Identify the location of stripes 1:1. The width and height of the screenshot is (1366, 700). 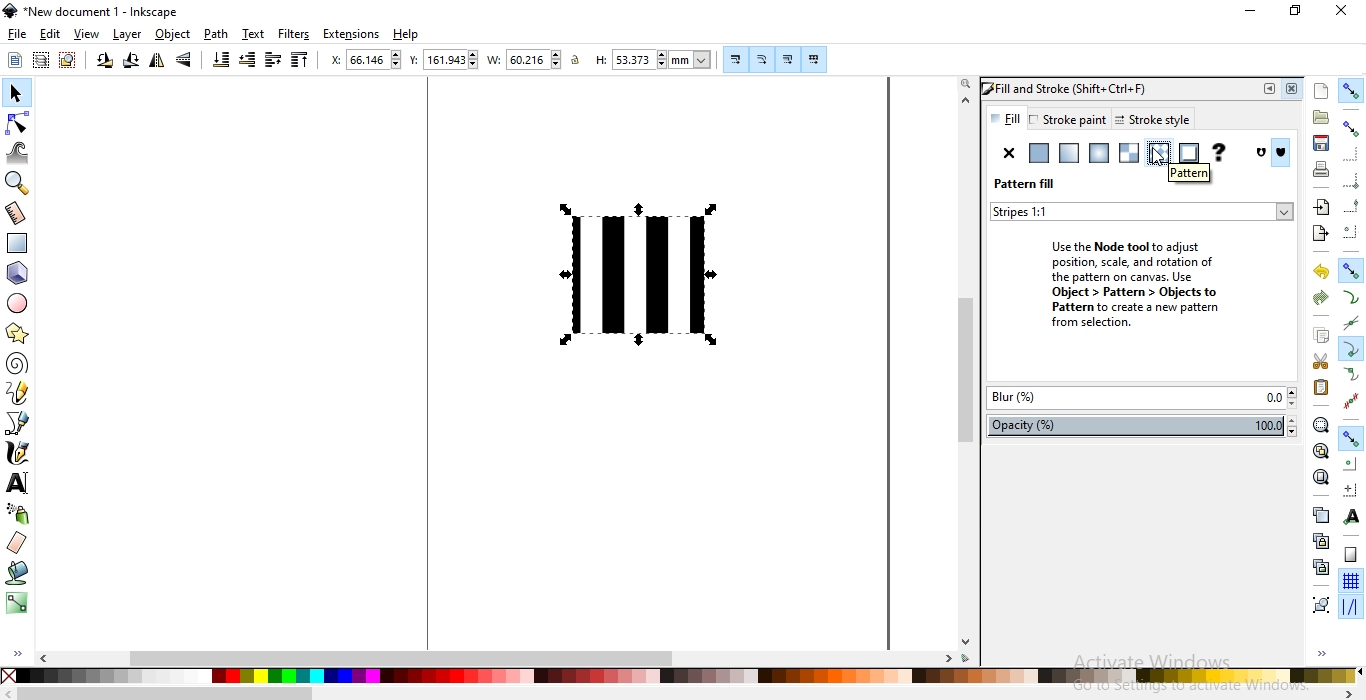
(1028, 211).